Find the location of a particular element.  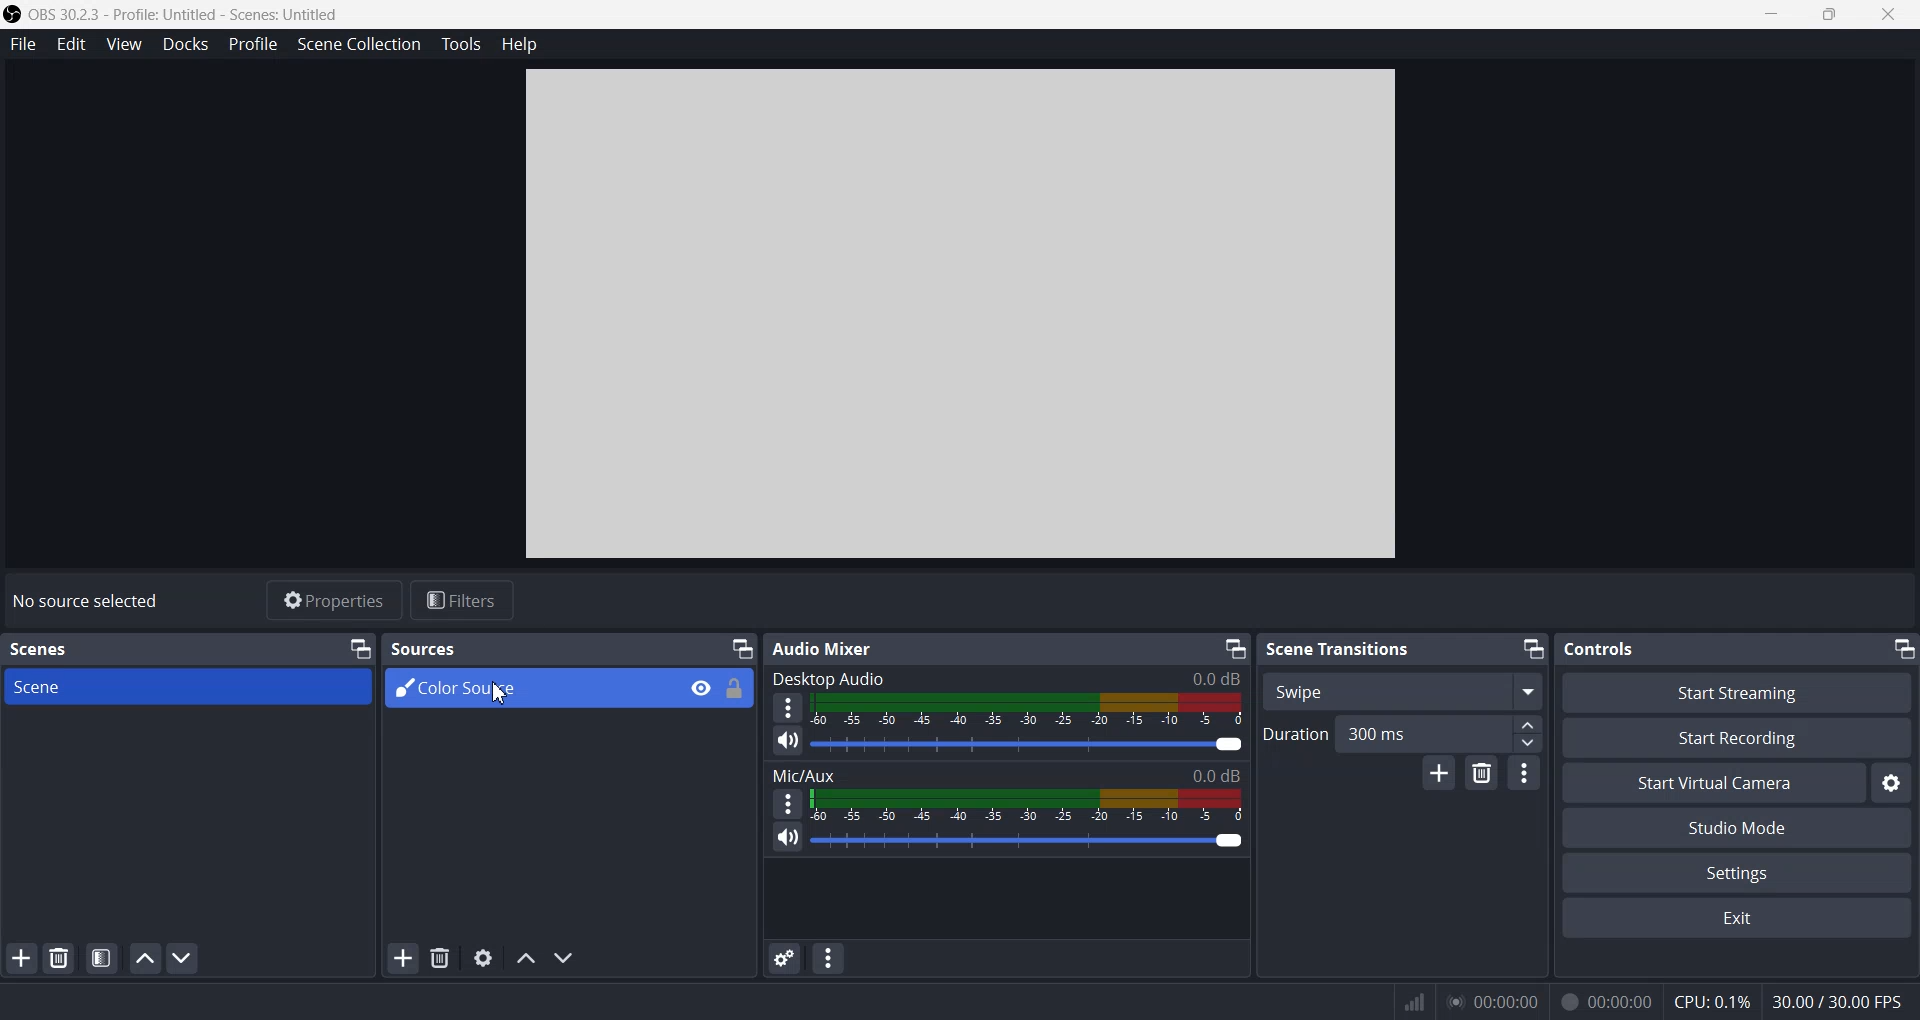

Move Scene Down is located at coordinates (186, 957).